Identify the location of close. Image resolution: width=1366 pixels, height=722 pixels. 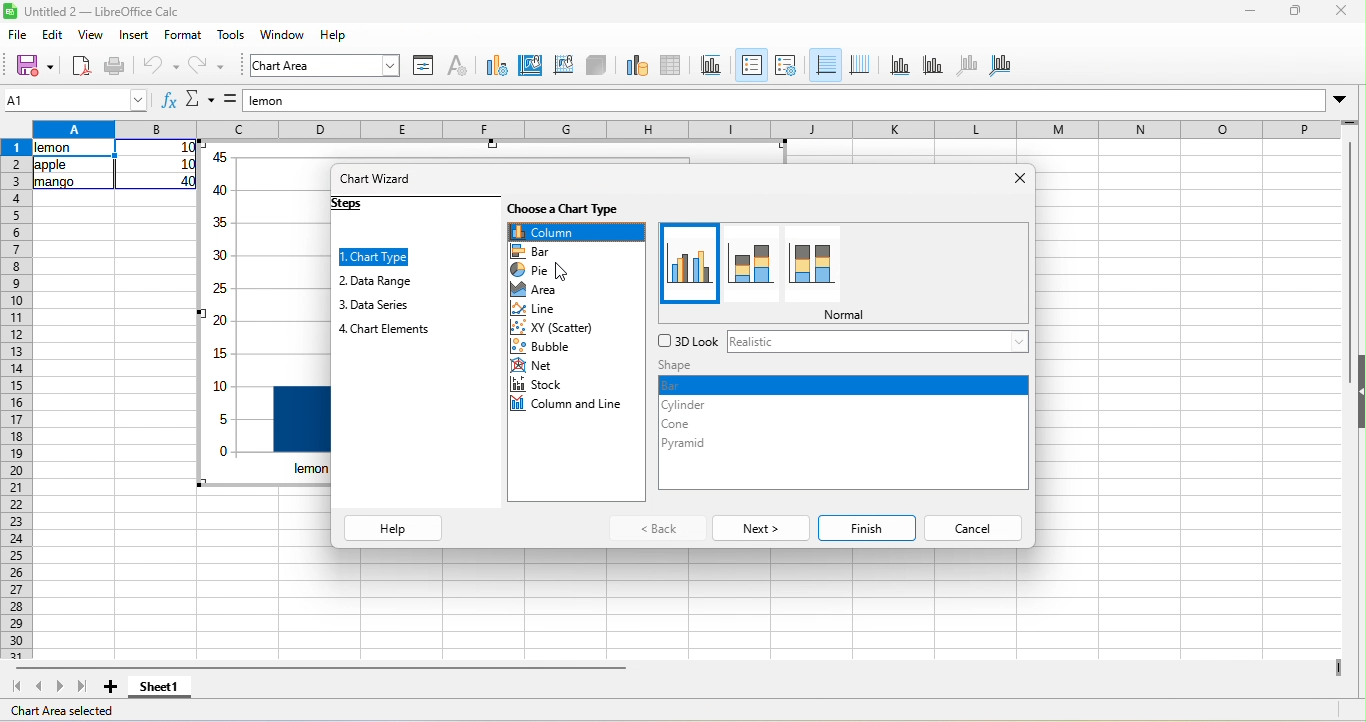
(1006, 178).